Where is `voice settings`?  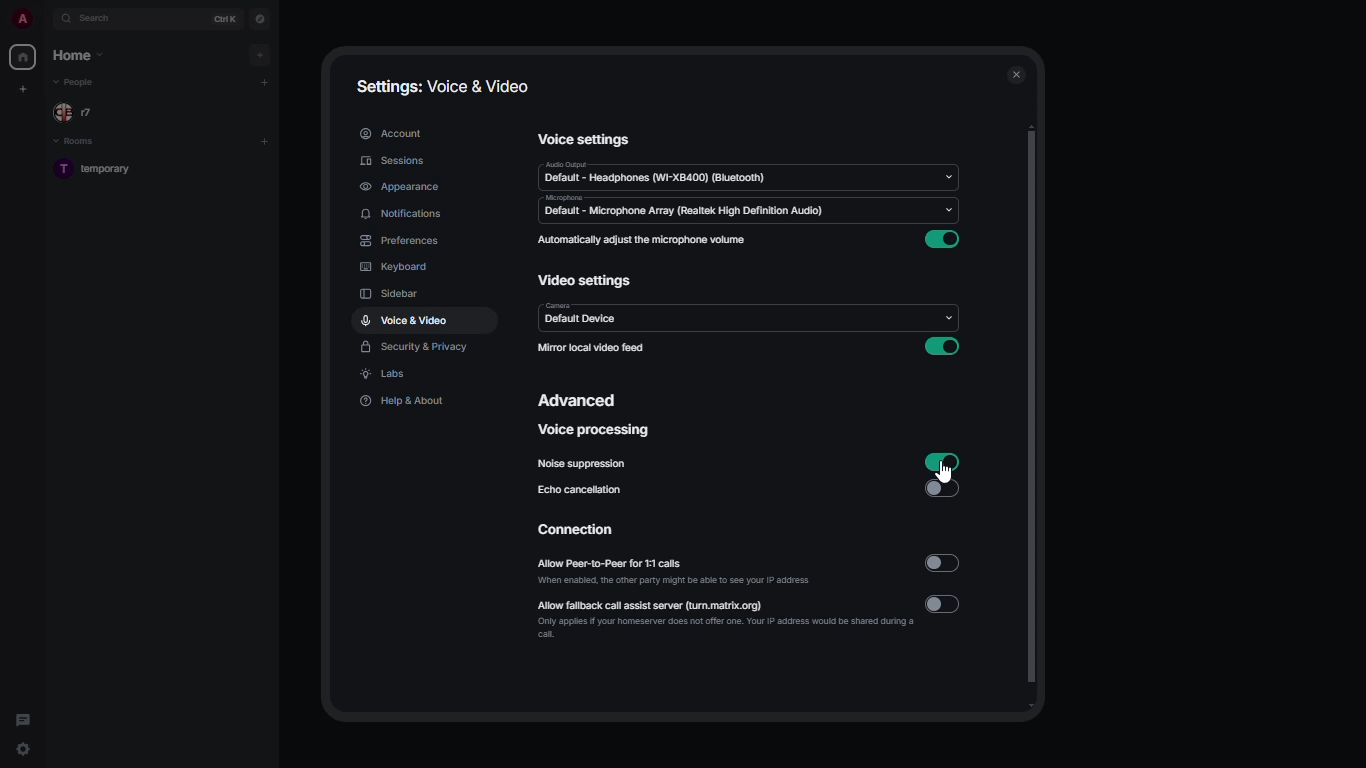
voice settings is located at coordinates (586, 140).